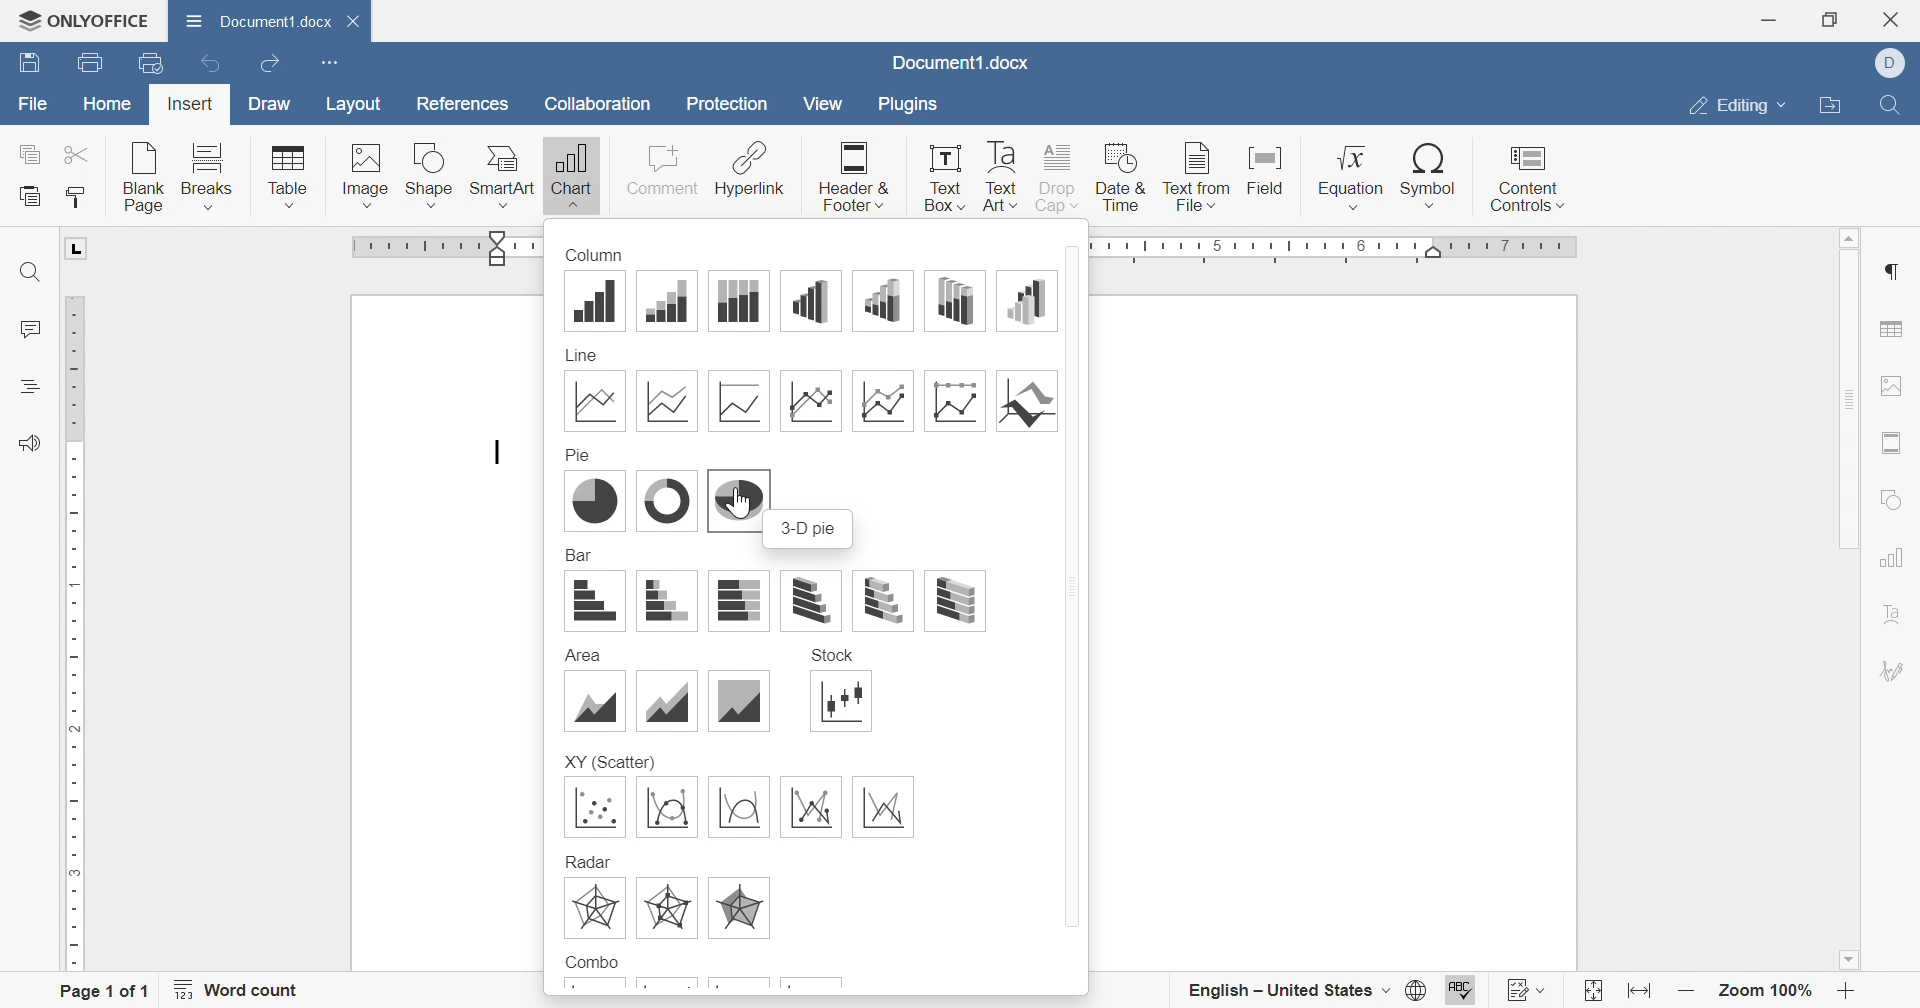 This screenshot has width=1920, height=1008. I want to click on Doughnut, so click(666, 502).